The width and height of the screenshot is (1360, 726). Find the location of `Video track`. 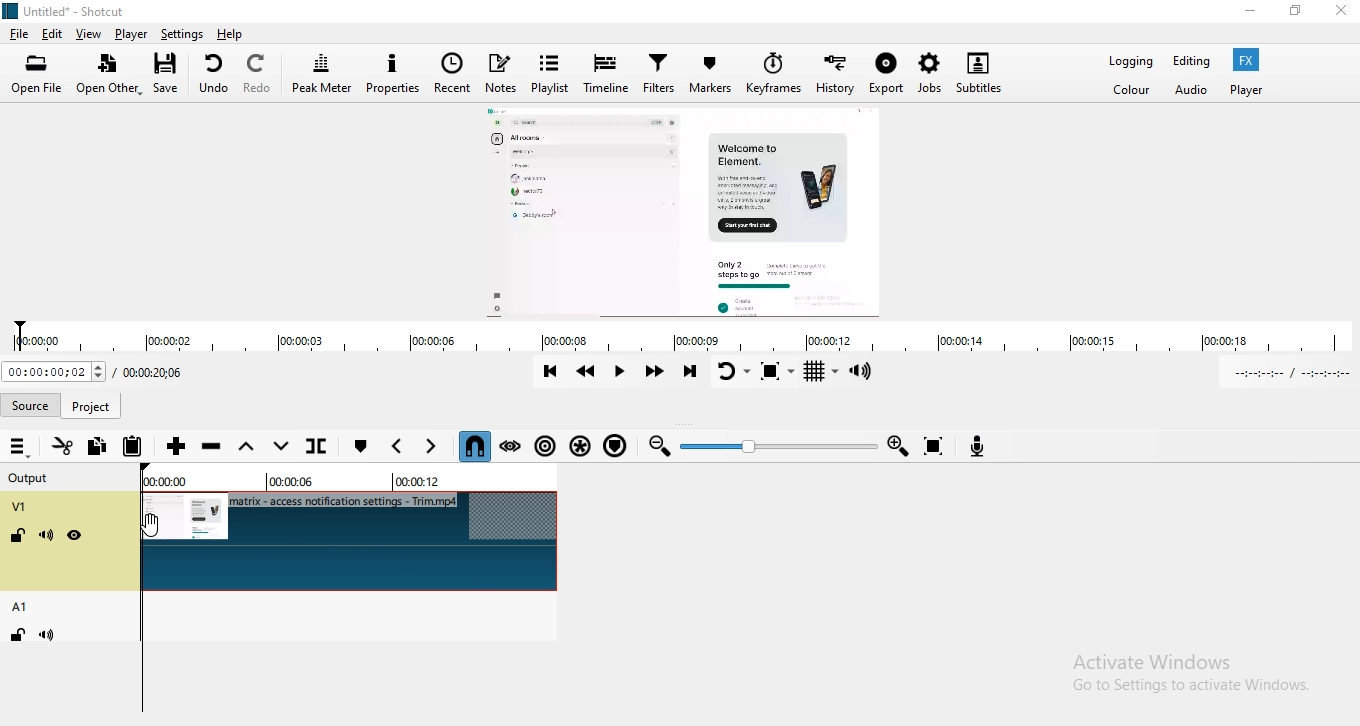

Video track is located at coordinates (349, 541).